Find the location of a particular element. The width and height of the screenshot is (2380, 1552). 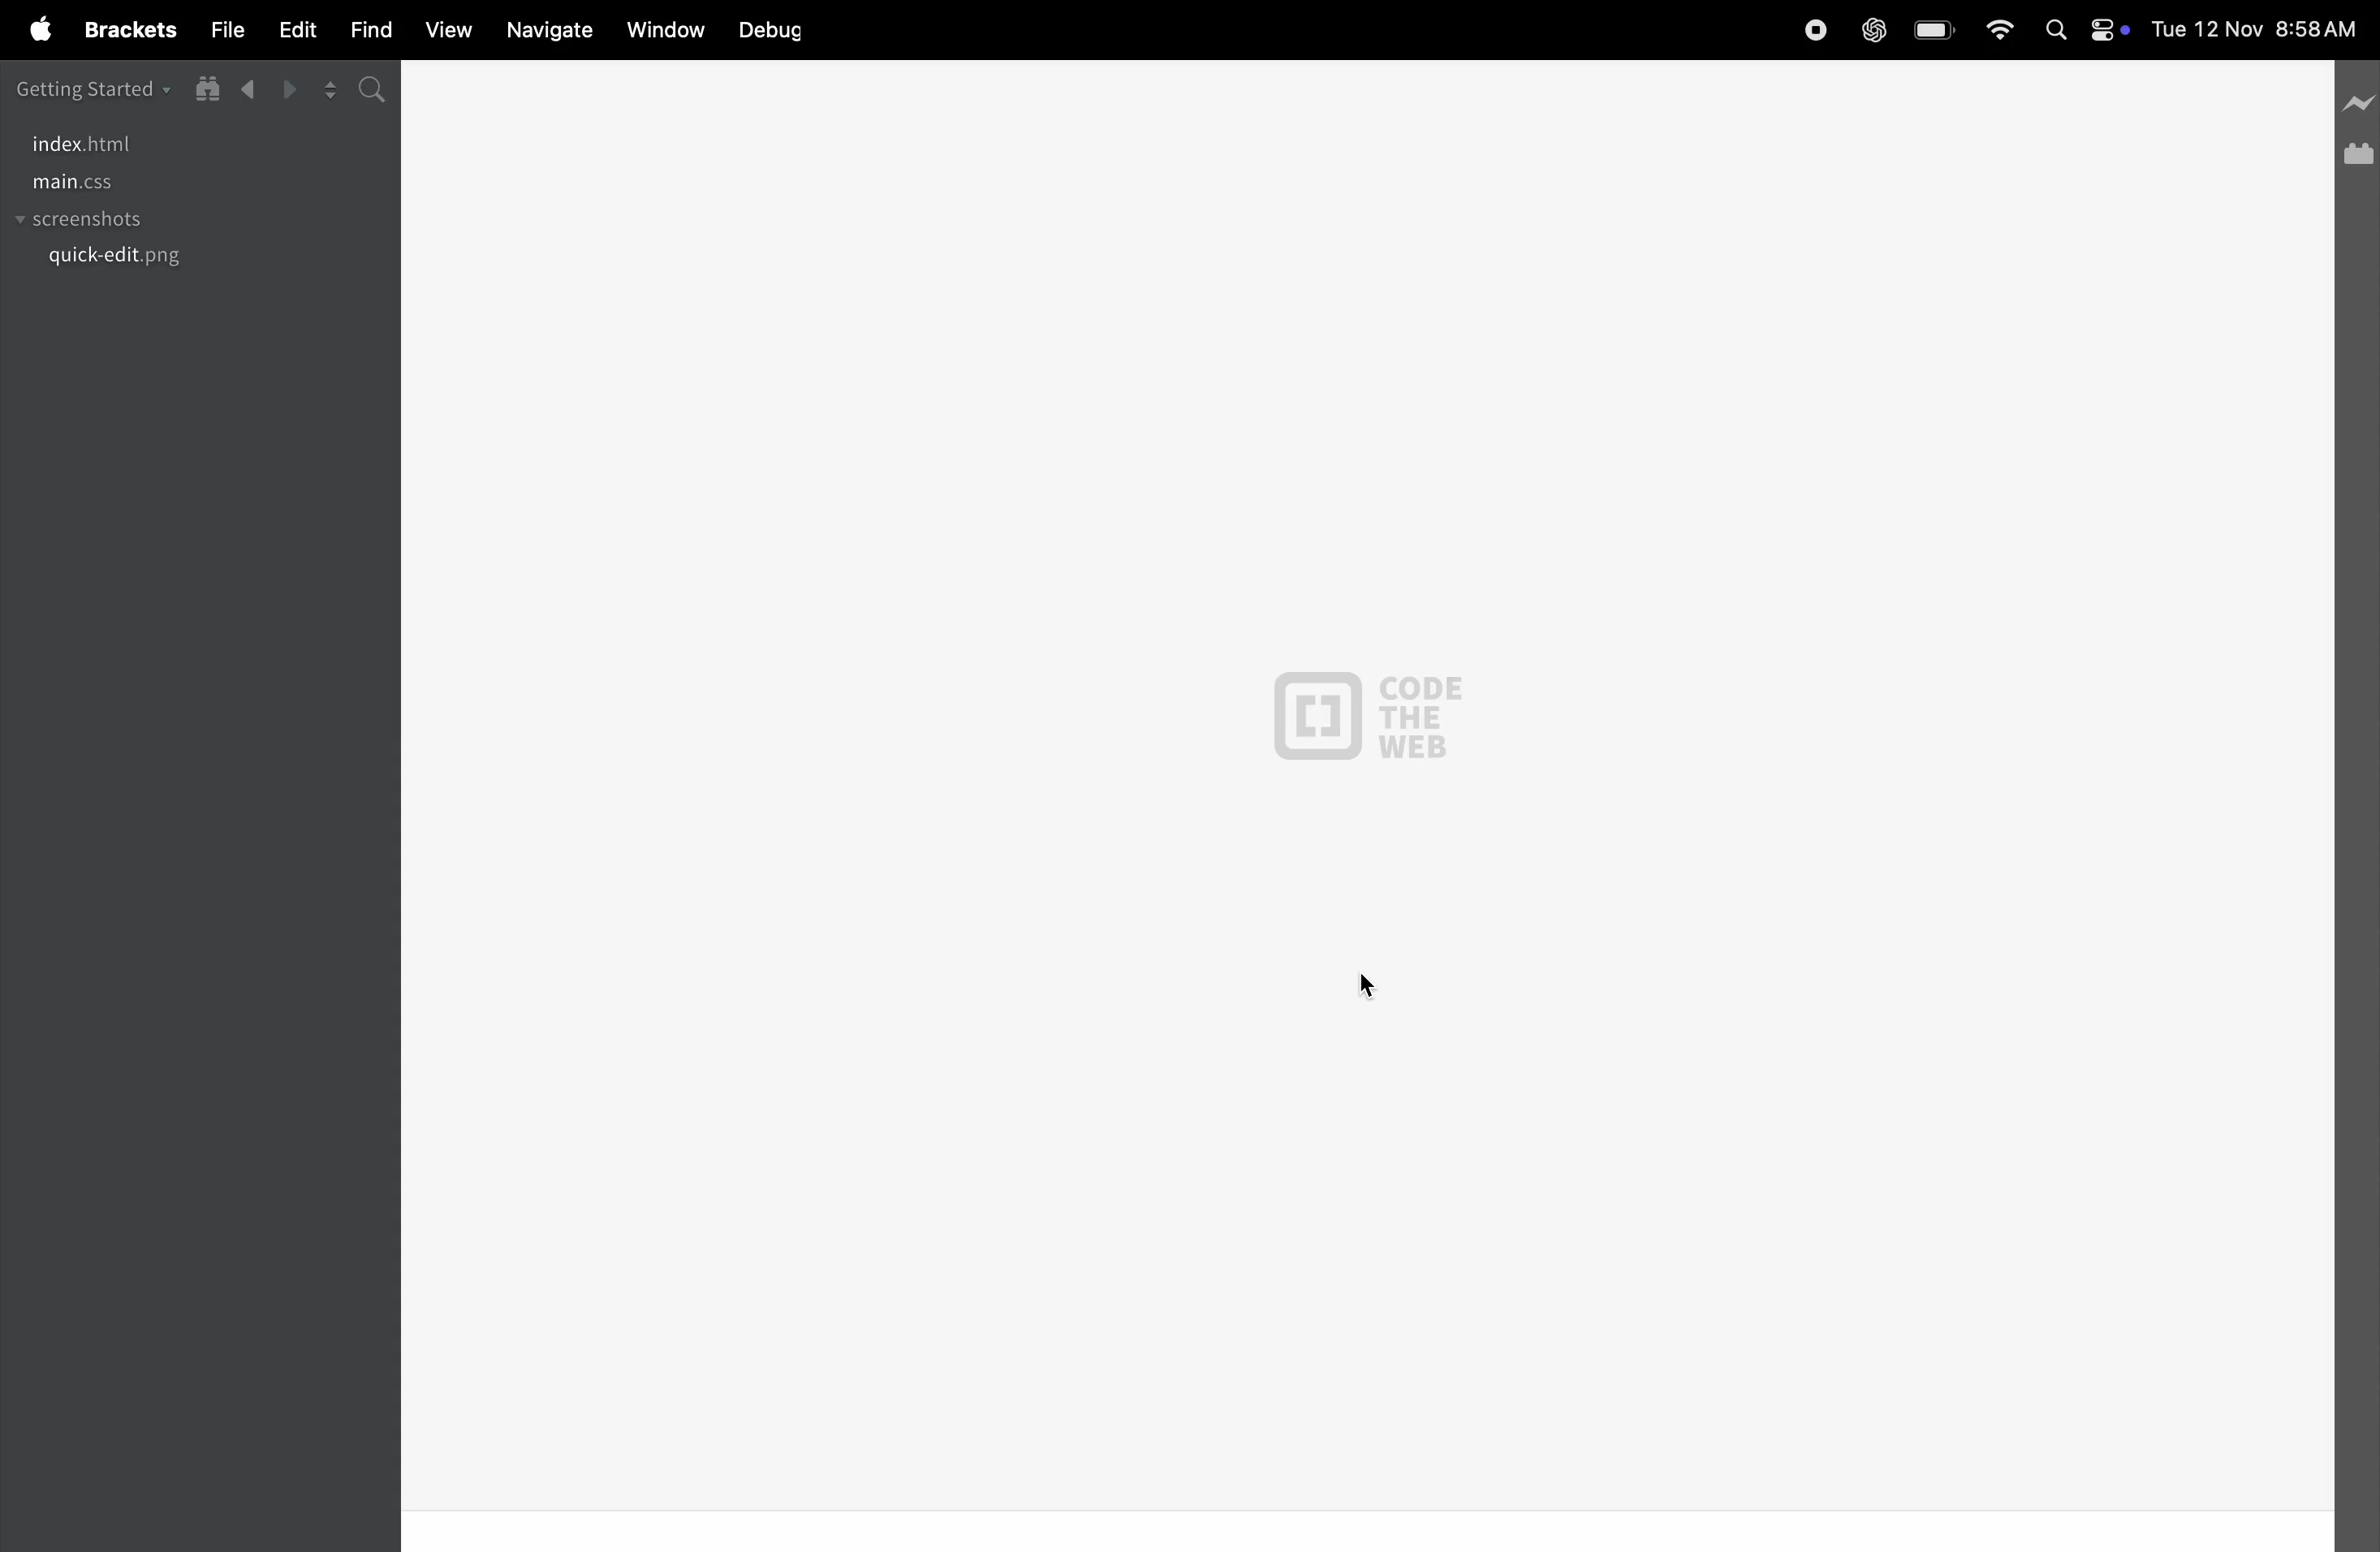

wifi is located at coordinates (1995, 29).